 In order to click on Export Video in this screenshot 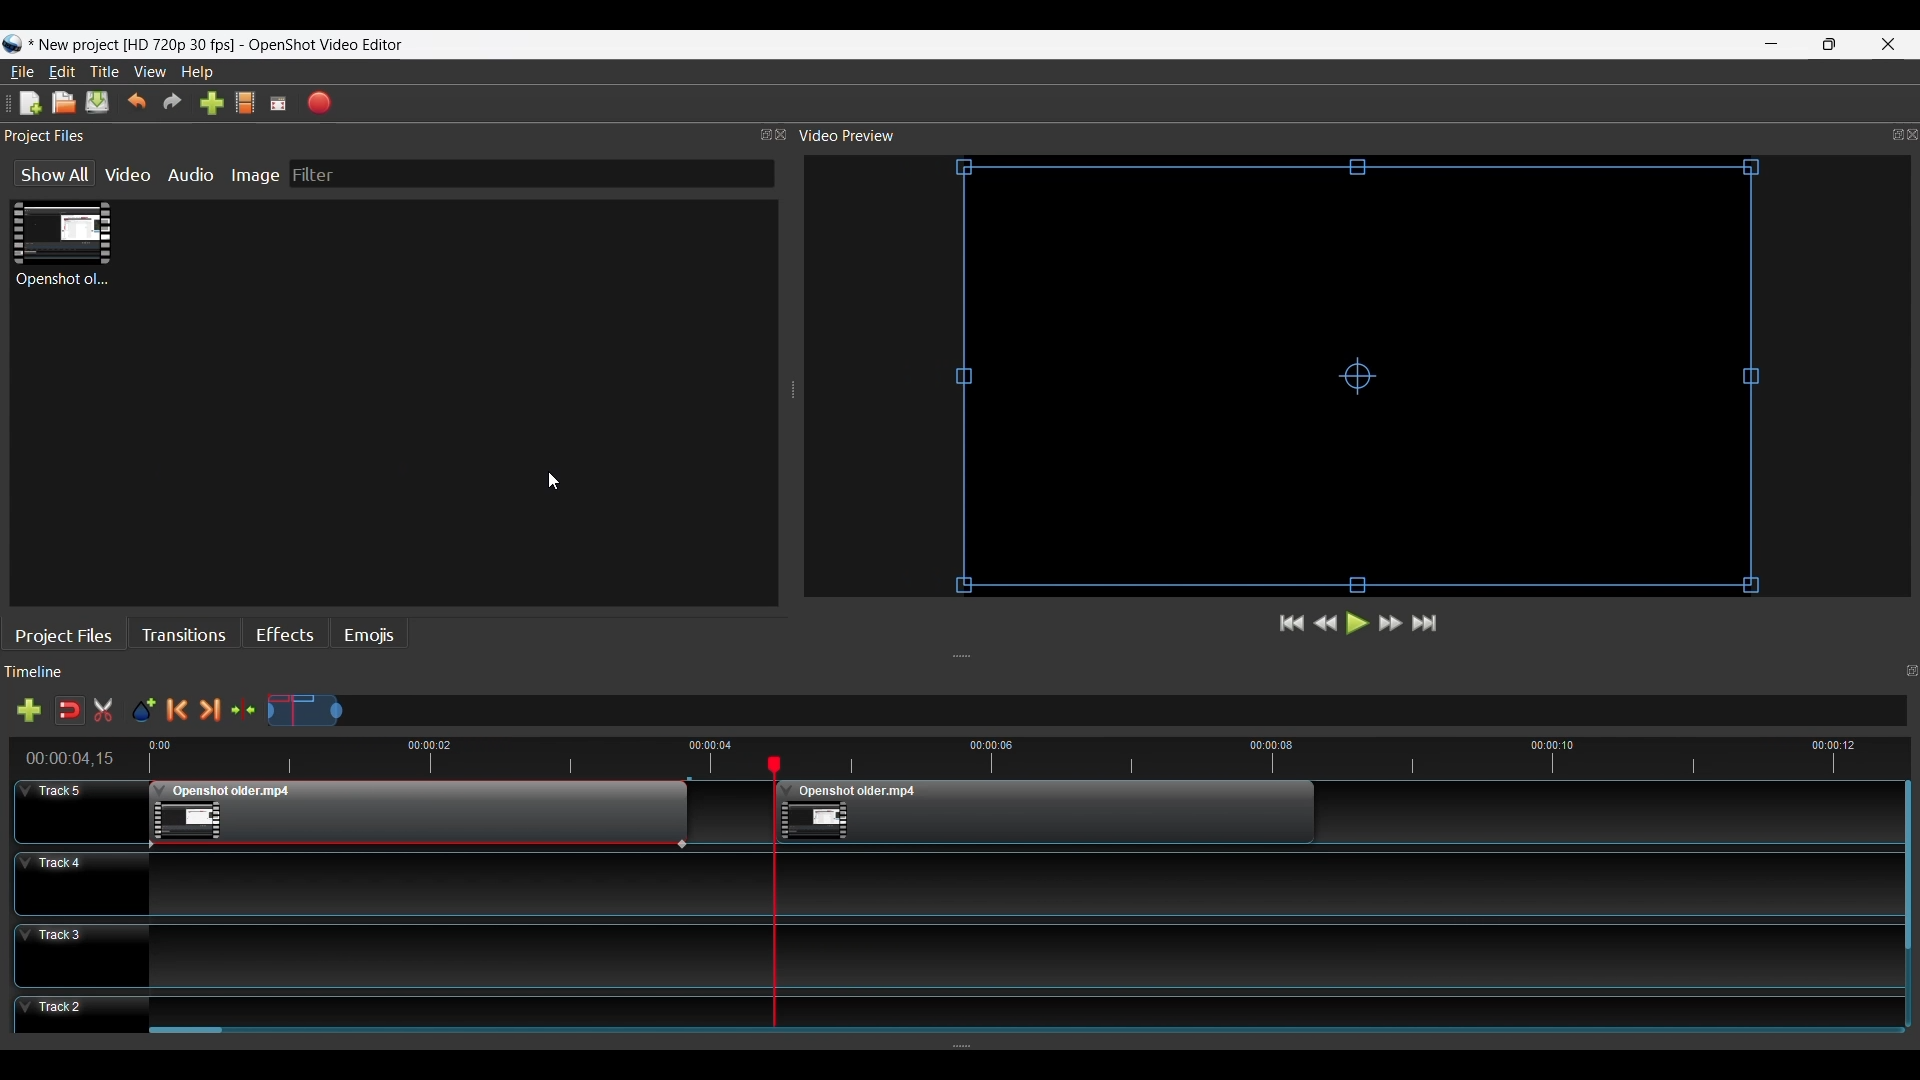, I will do `click(321, 102)`.